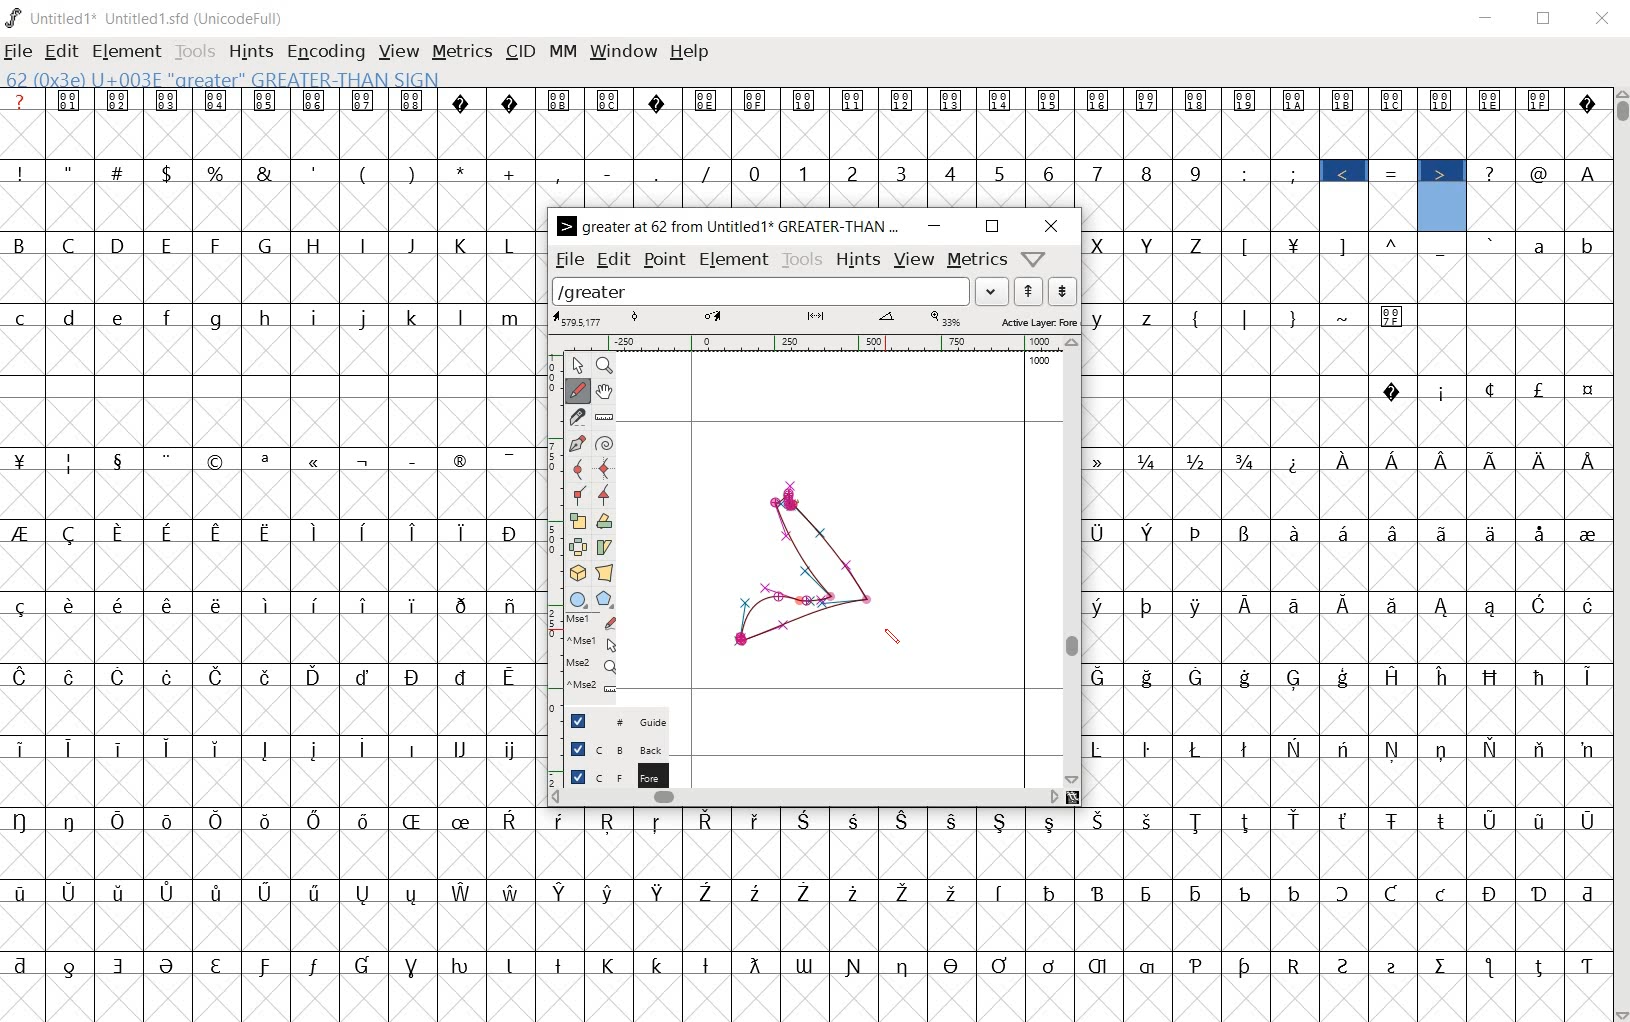 The width and height of the screenshot is (1630, 1022). Describe the element at coordinates (577, 547) in the screenshot. I see `flip the selection` at that location.